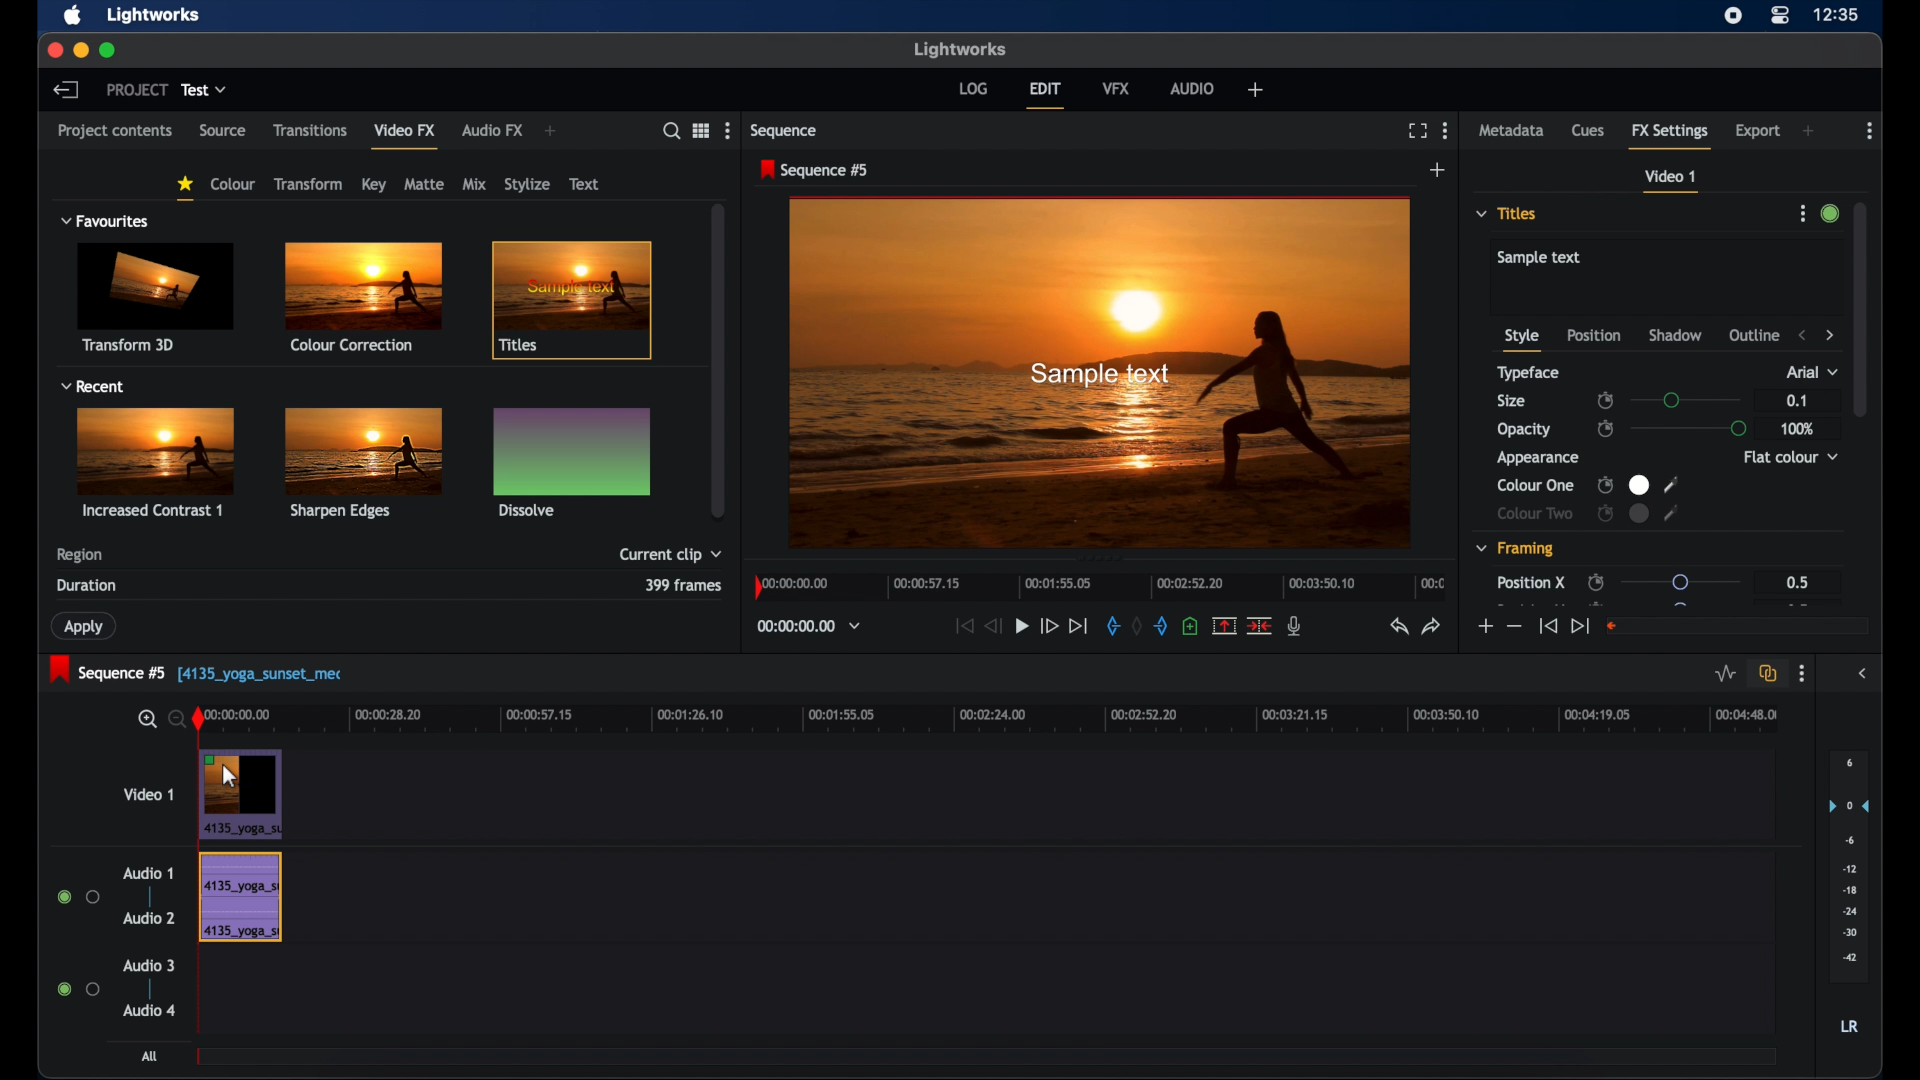 This screenshot has width=1920, height=1080. I want to click on opacity, so click(1522, 430).